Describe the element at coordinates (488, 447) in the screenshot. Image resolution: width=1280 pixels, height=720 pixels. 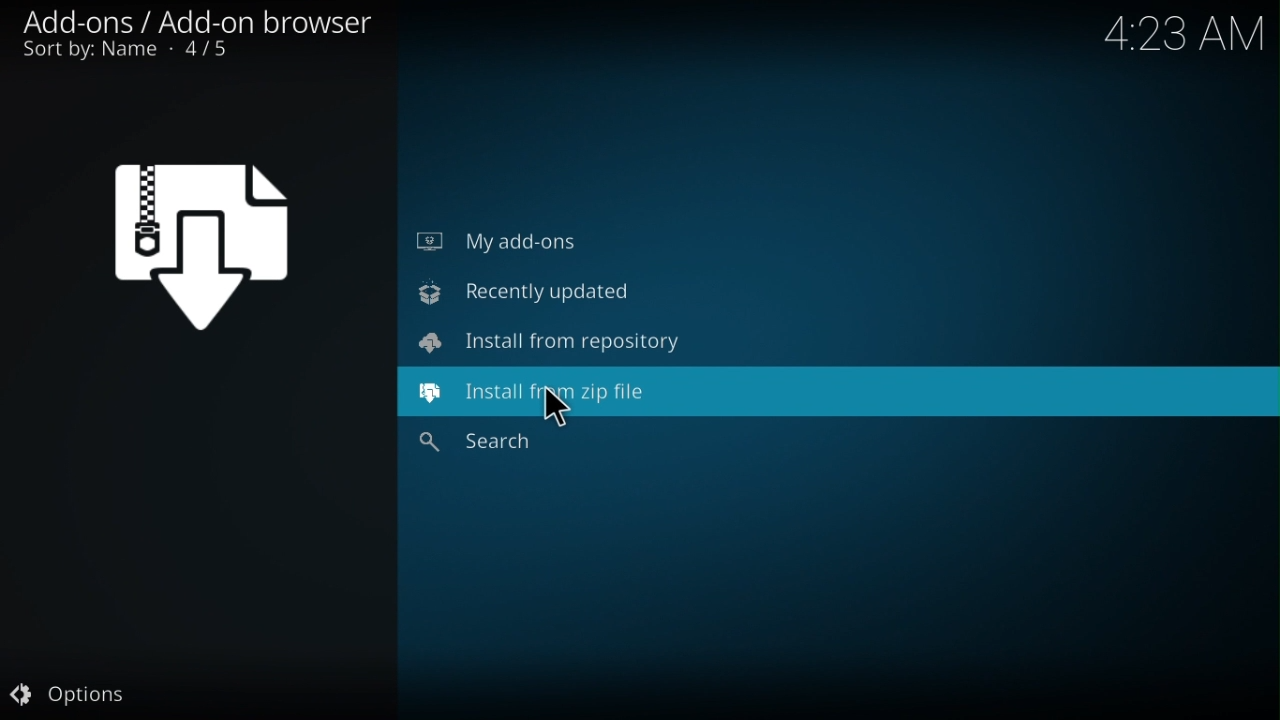
I see `Search` at that location.